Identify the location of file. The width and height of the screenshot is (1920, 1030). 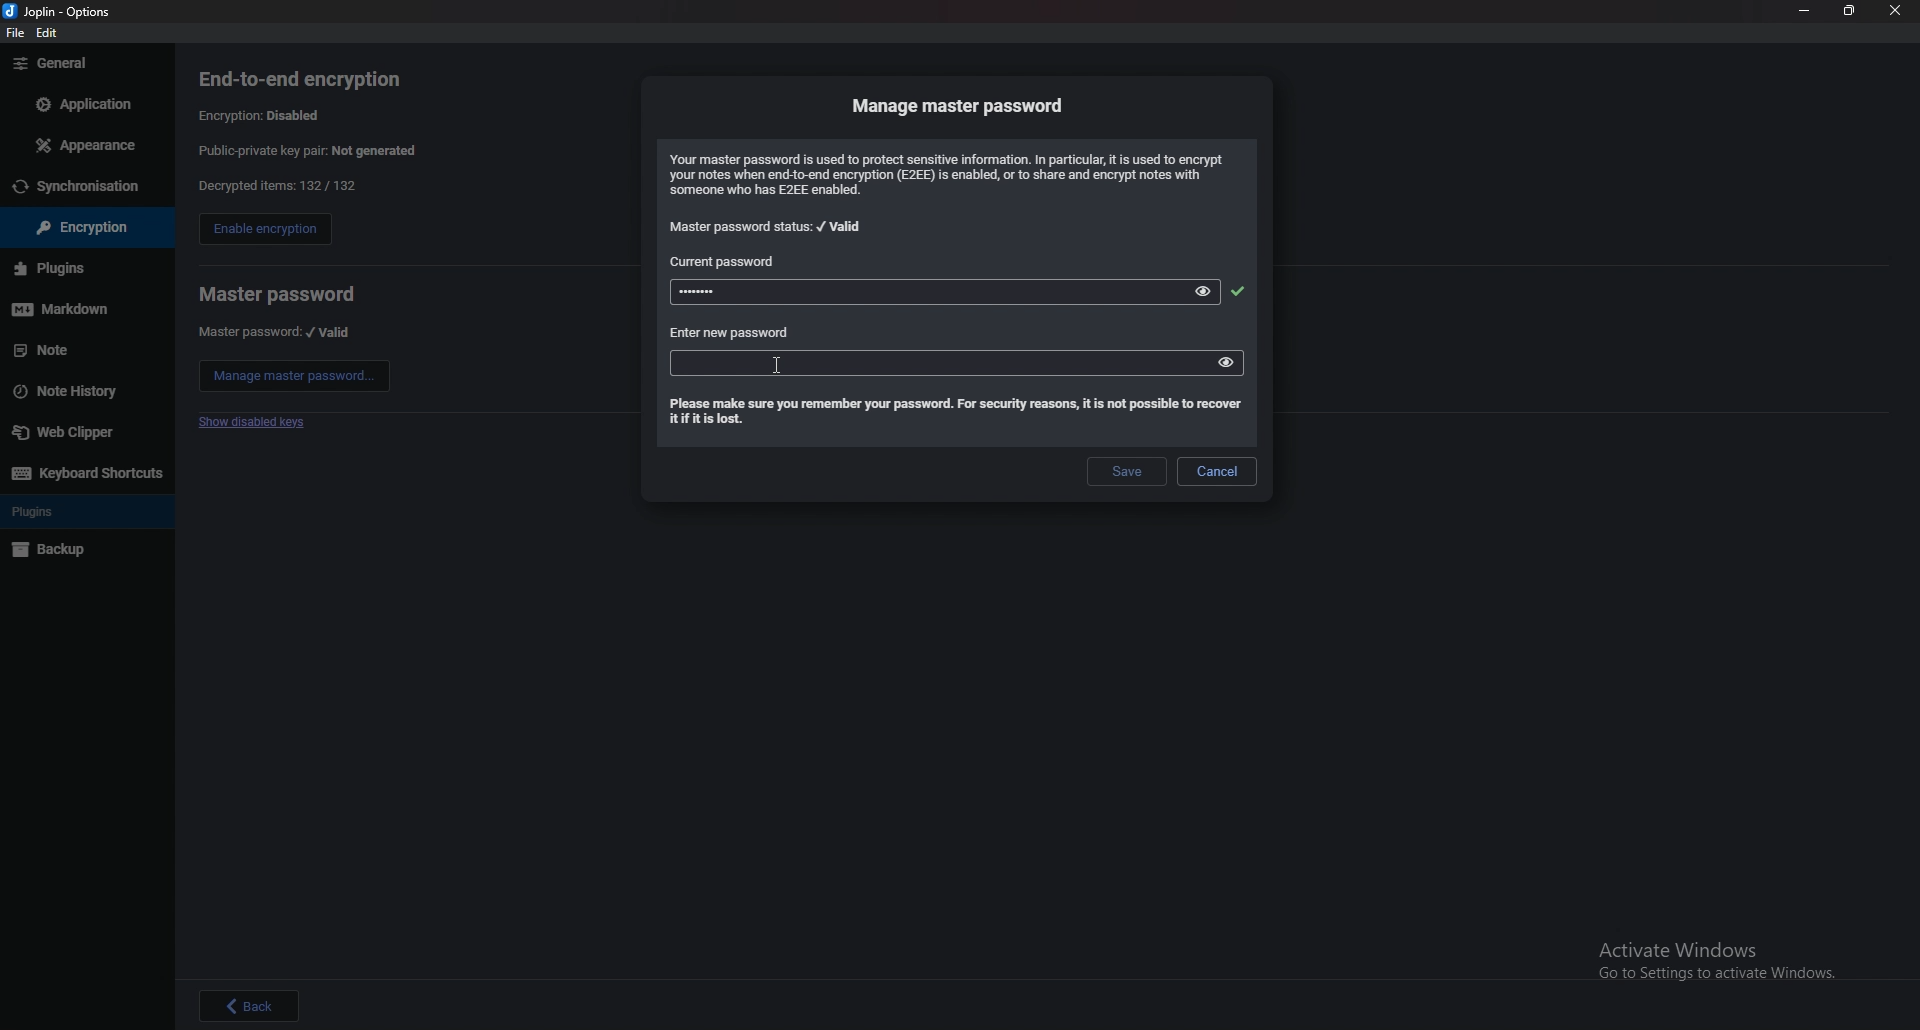
(16, 35).